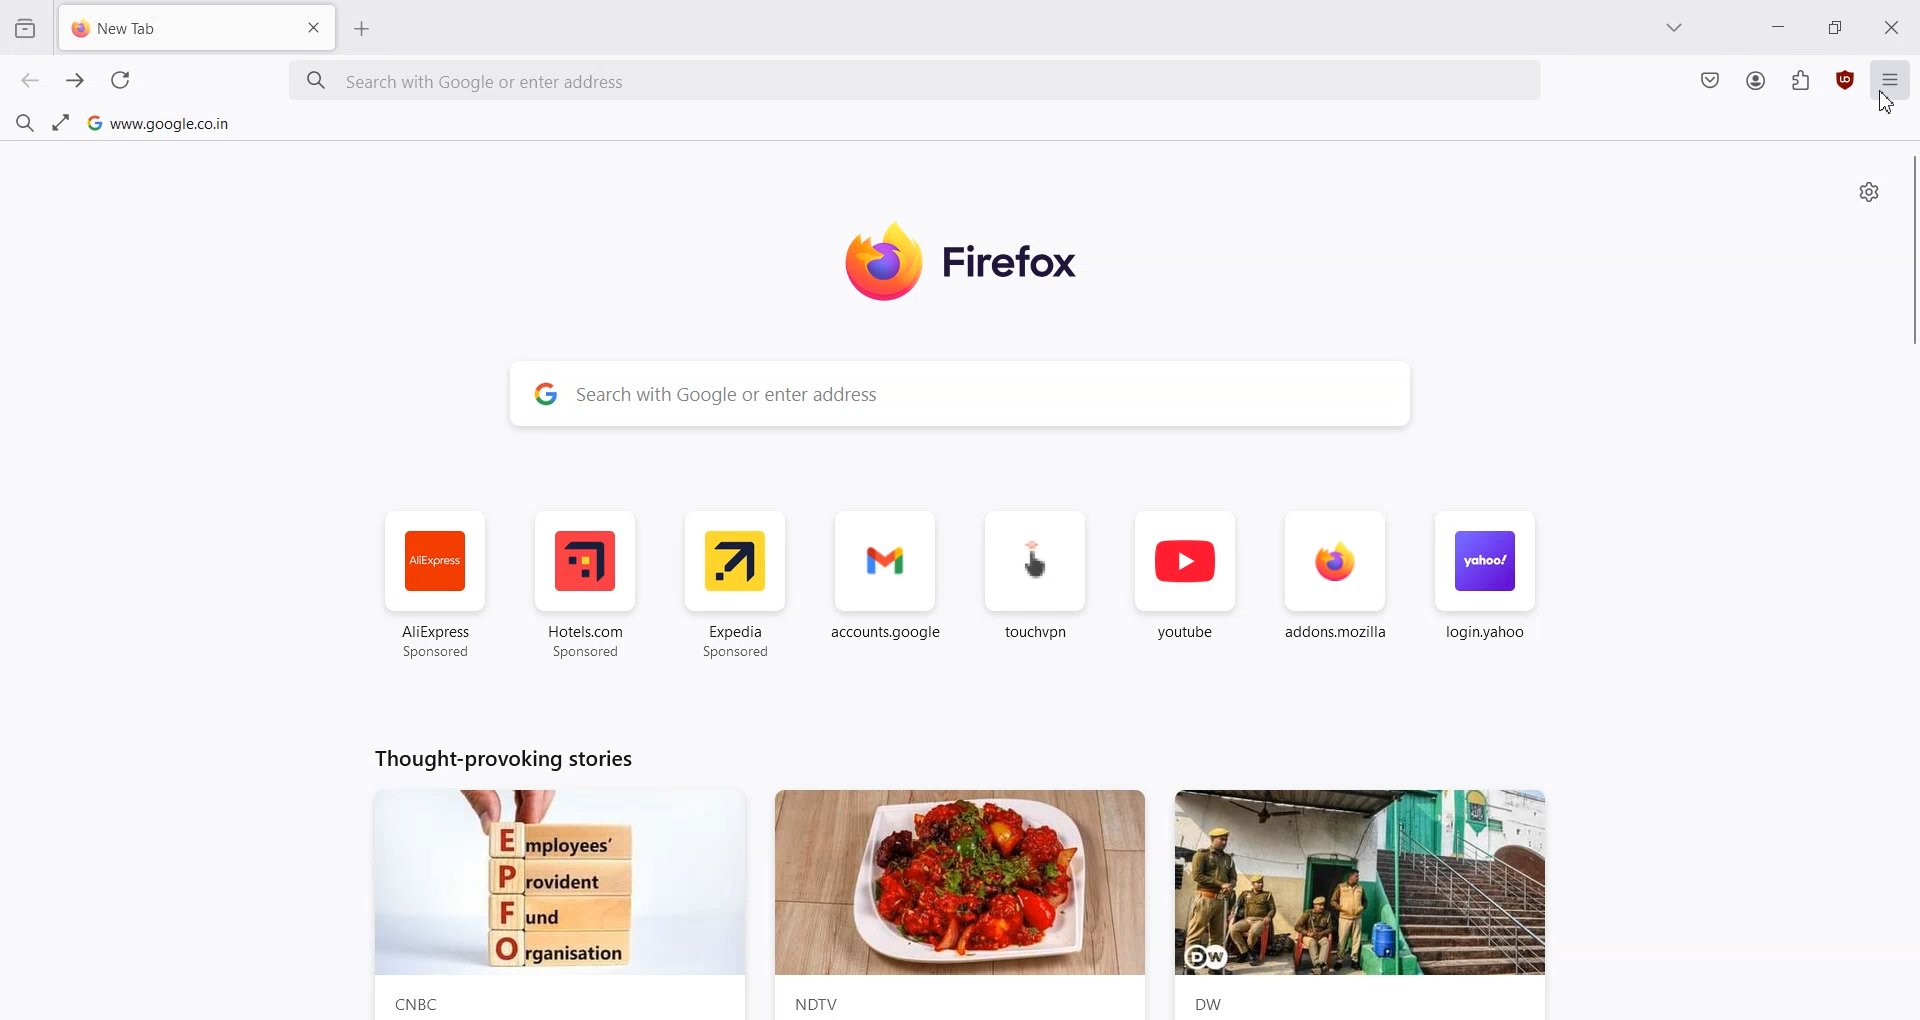 This screenshot has width=1920, height=1020. I want to click on uBlock Origin, so click(1844, 80).